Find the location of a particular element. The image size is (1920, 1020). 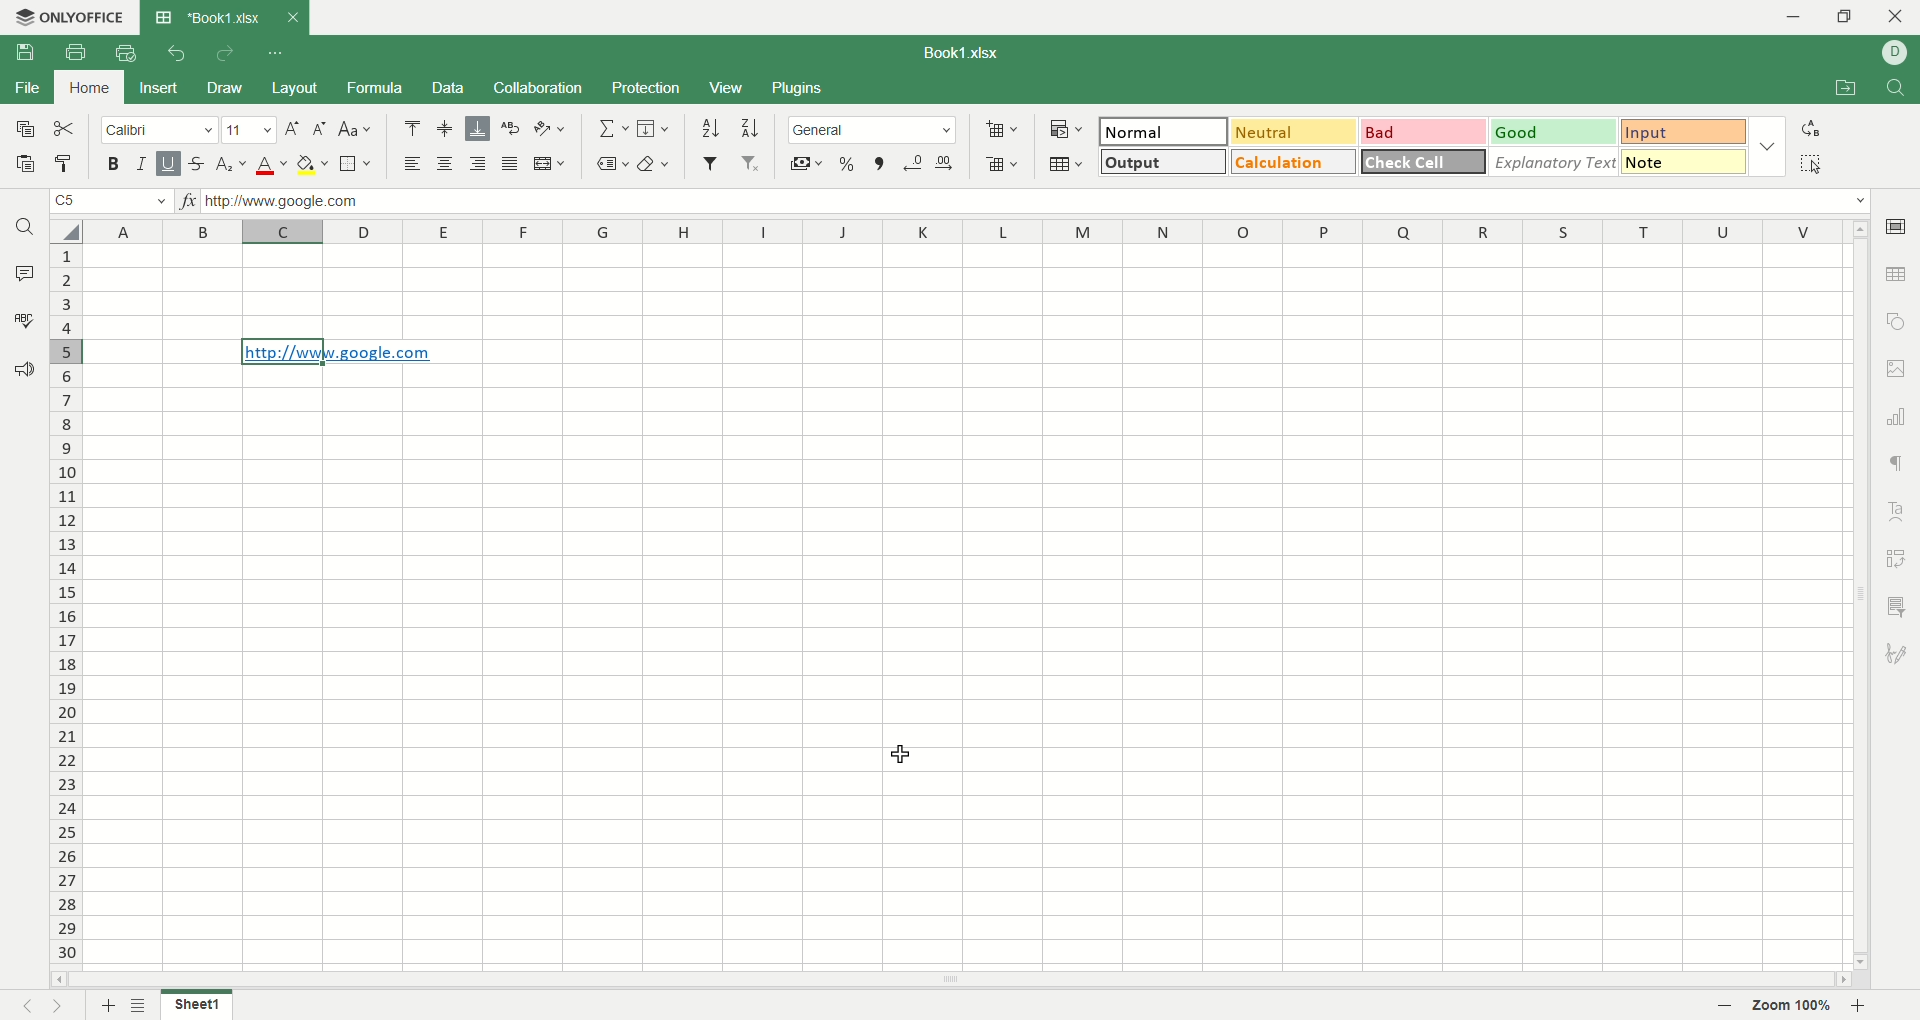

italics is located at coordinates (139, 163).